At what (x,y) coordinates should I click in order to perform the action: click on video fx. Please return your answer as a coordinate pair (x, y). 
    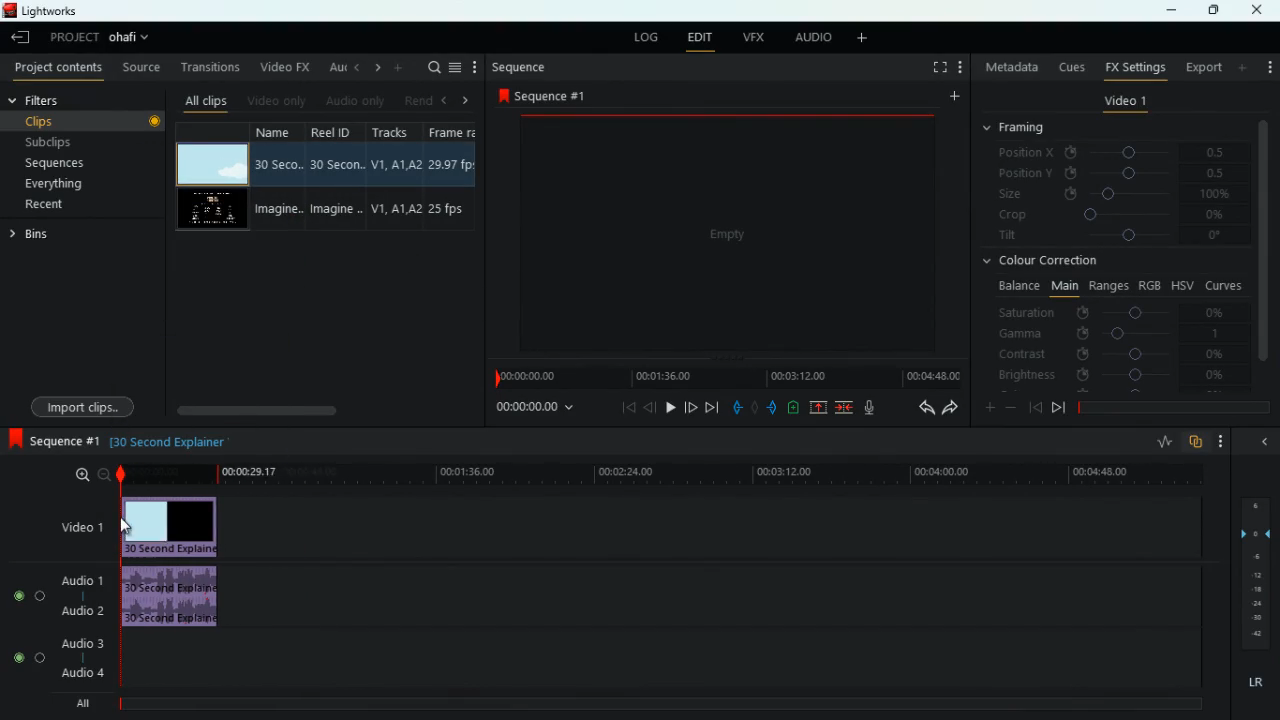
    Looking at the image, I should click on (283, 67).